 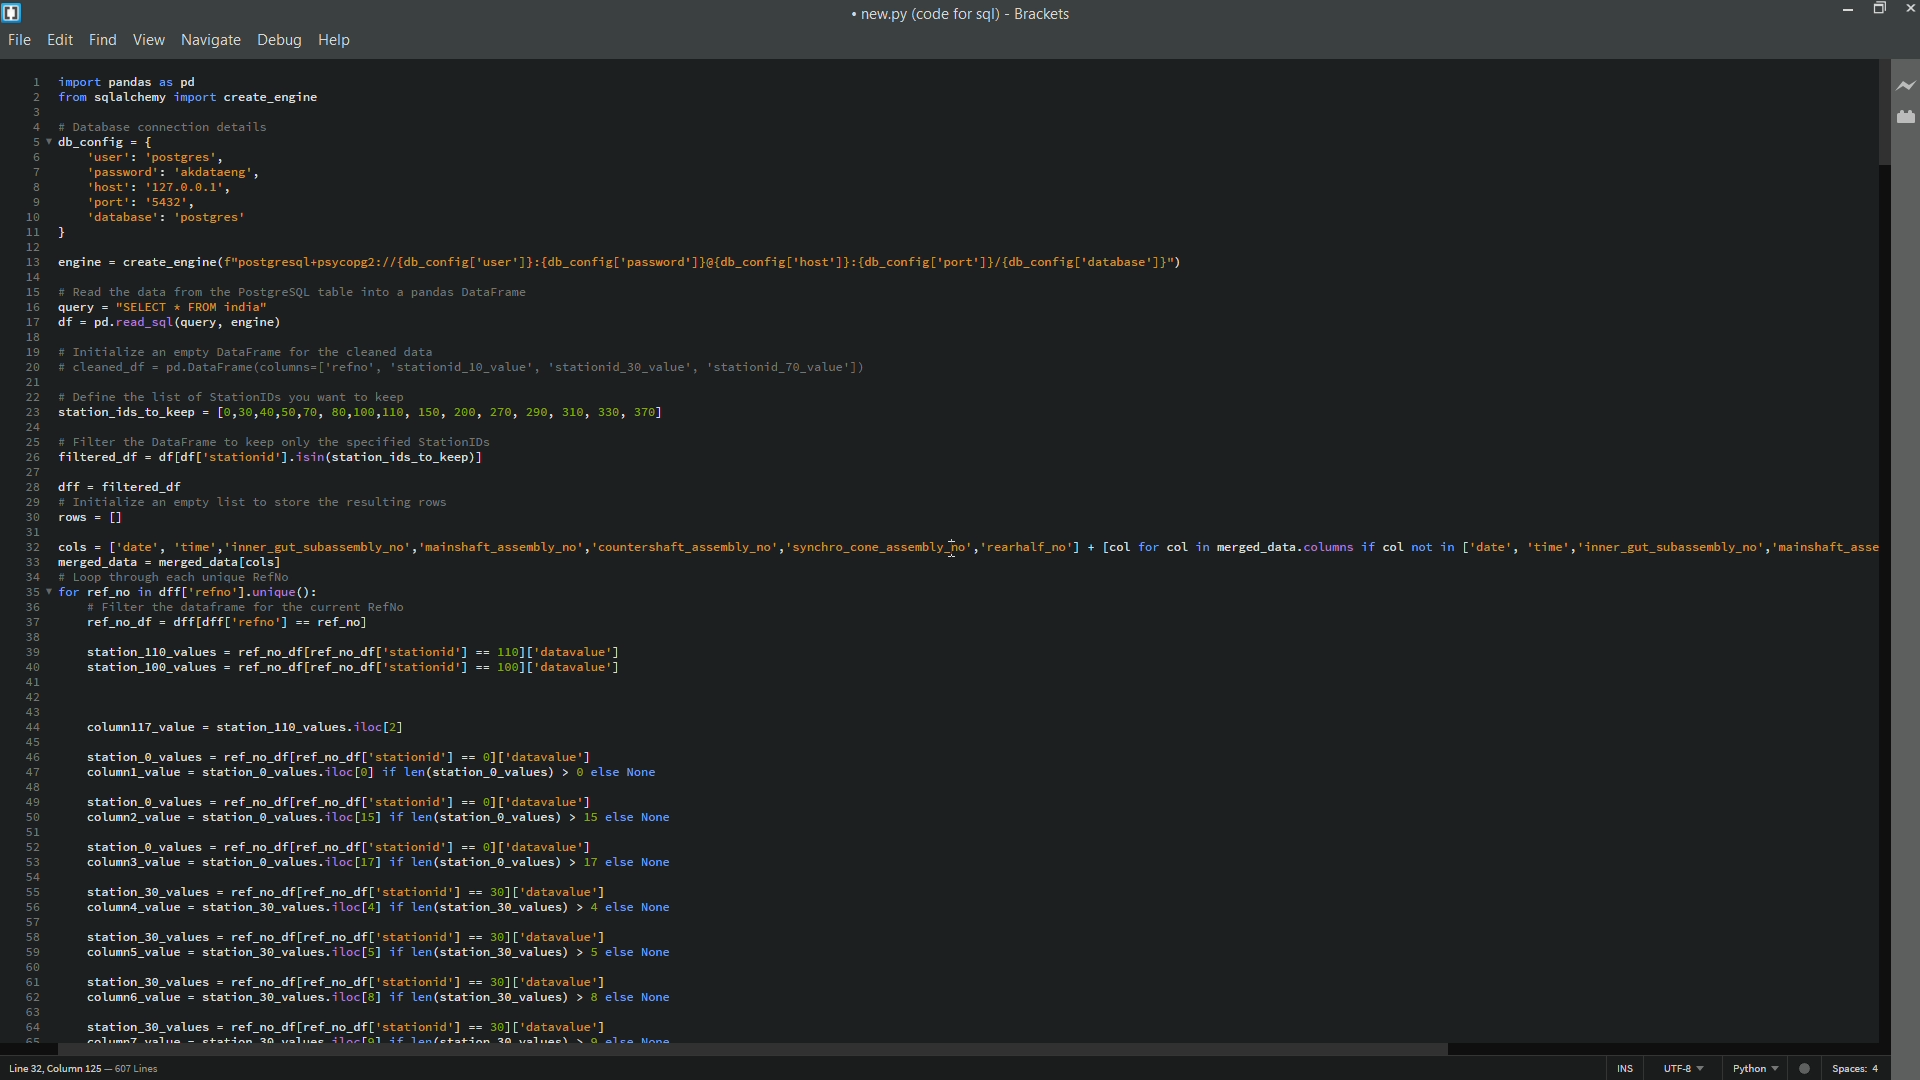 What do you see at coordinates (1908, 87) in the screenshot?
I see `live preview` at bounding box center [1908, 87].